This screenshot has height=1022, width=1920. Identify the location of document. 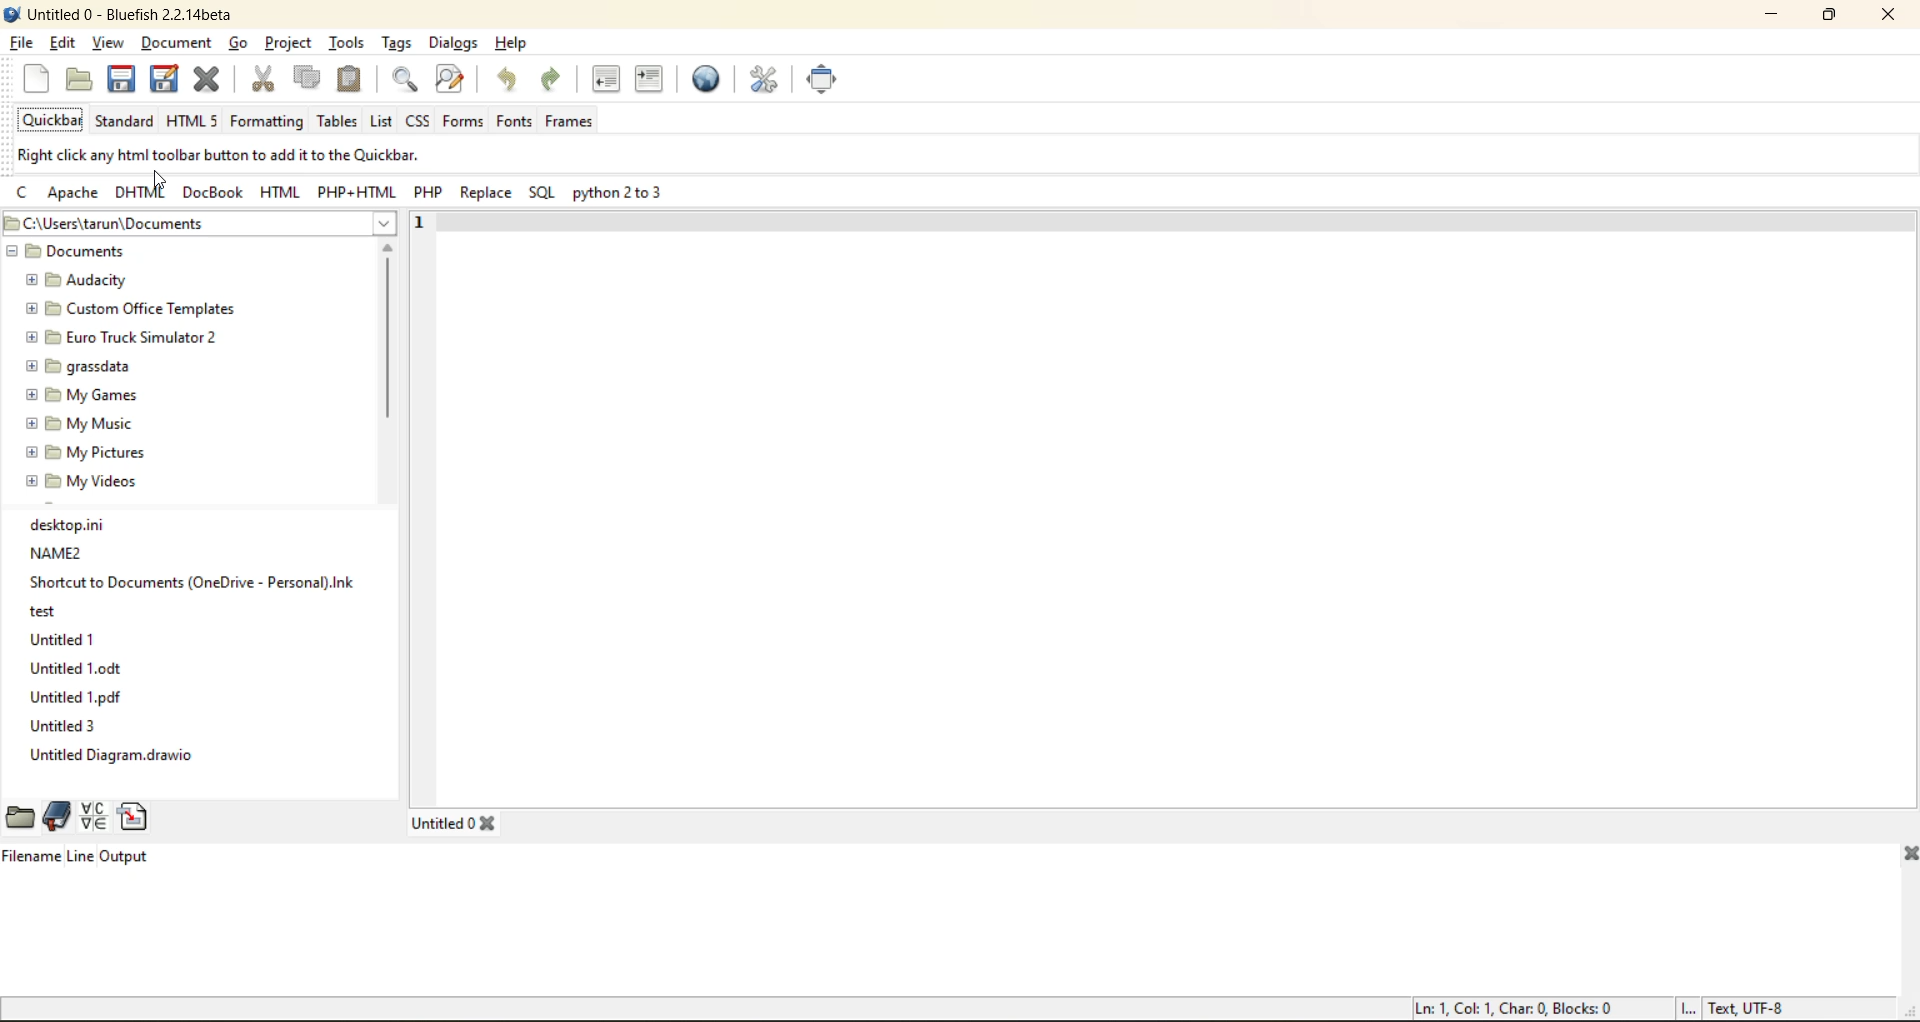
(181, 44).